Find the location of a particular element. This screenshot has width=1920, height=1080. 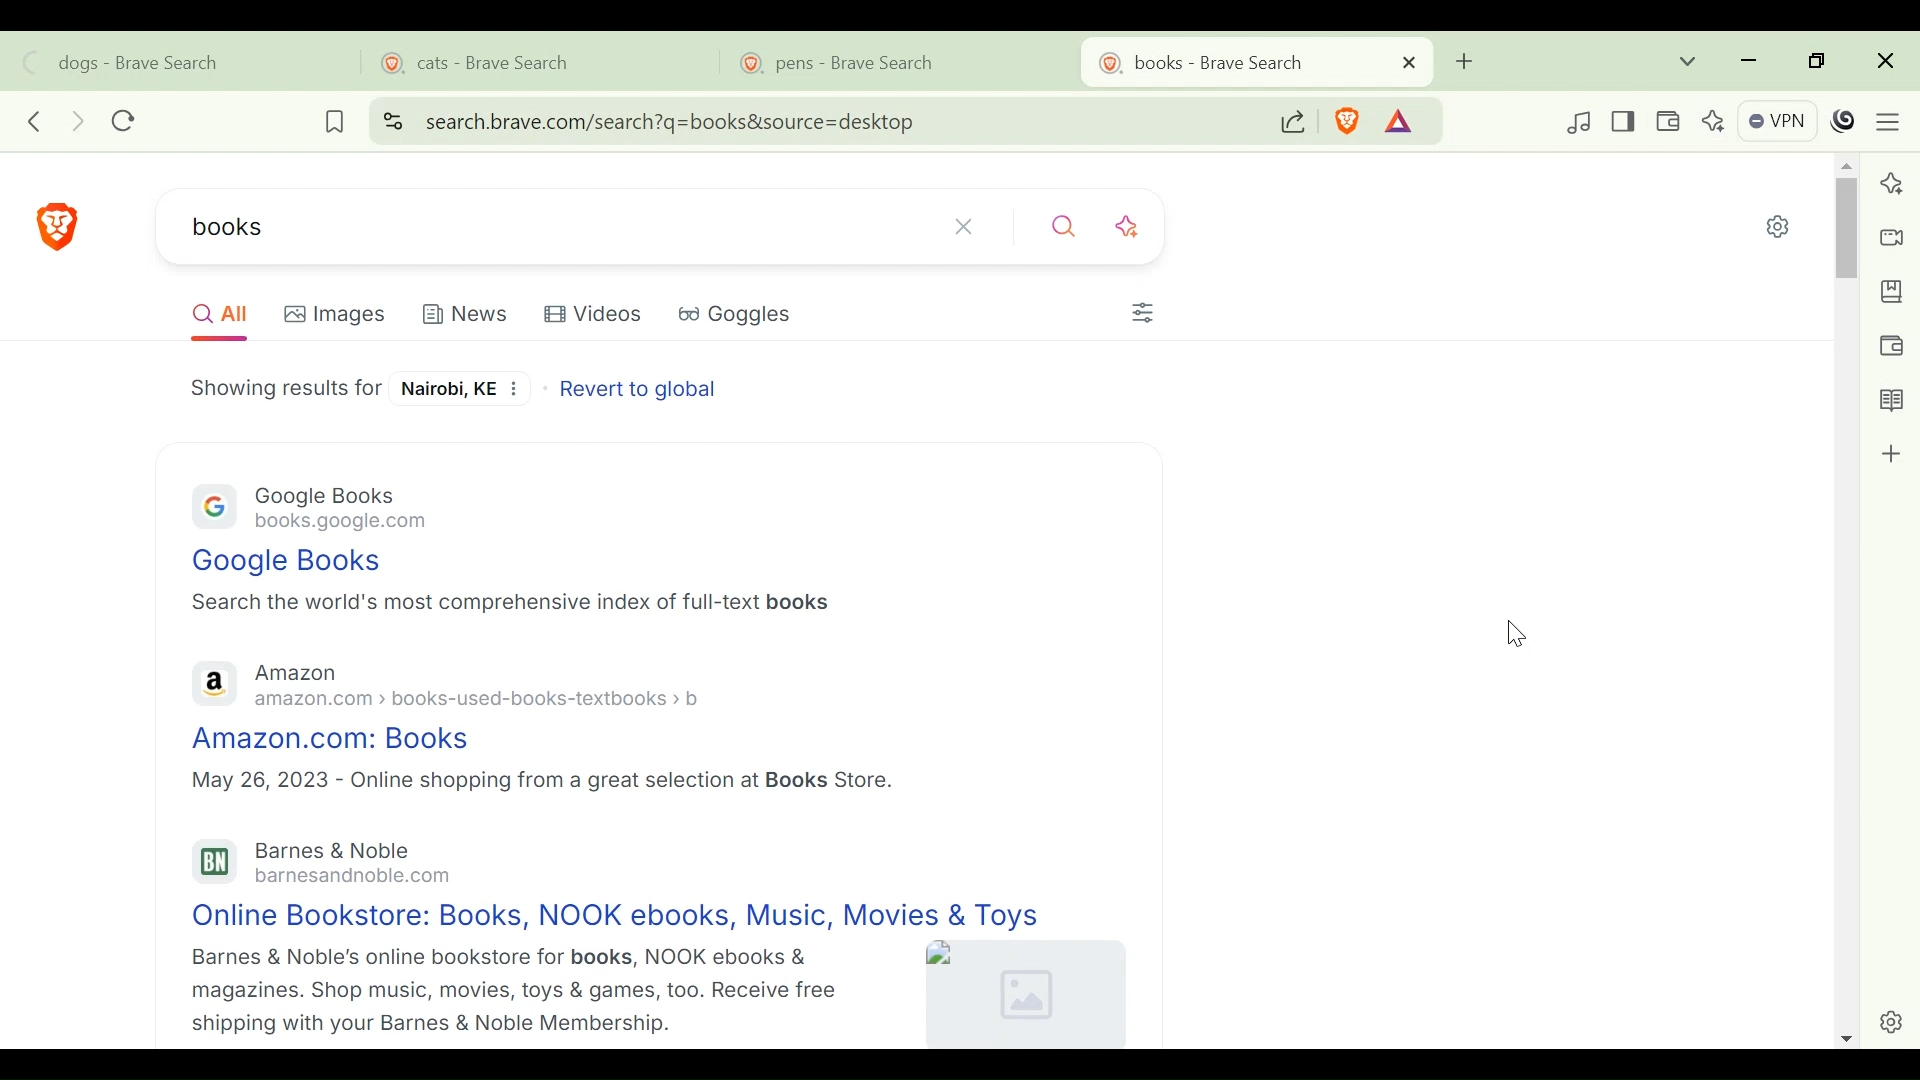

Quick settings is located at coordinates (1777, 227).